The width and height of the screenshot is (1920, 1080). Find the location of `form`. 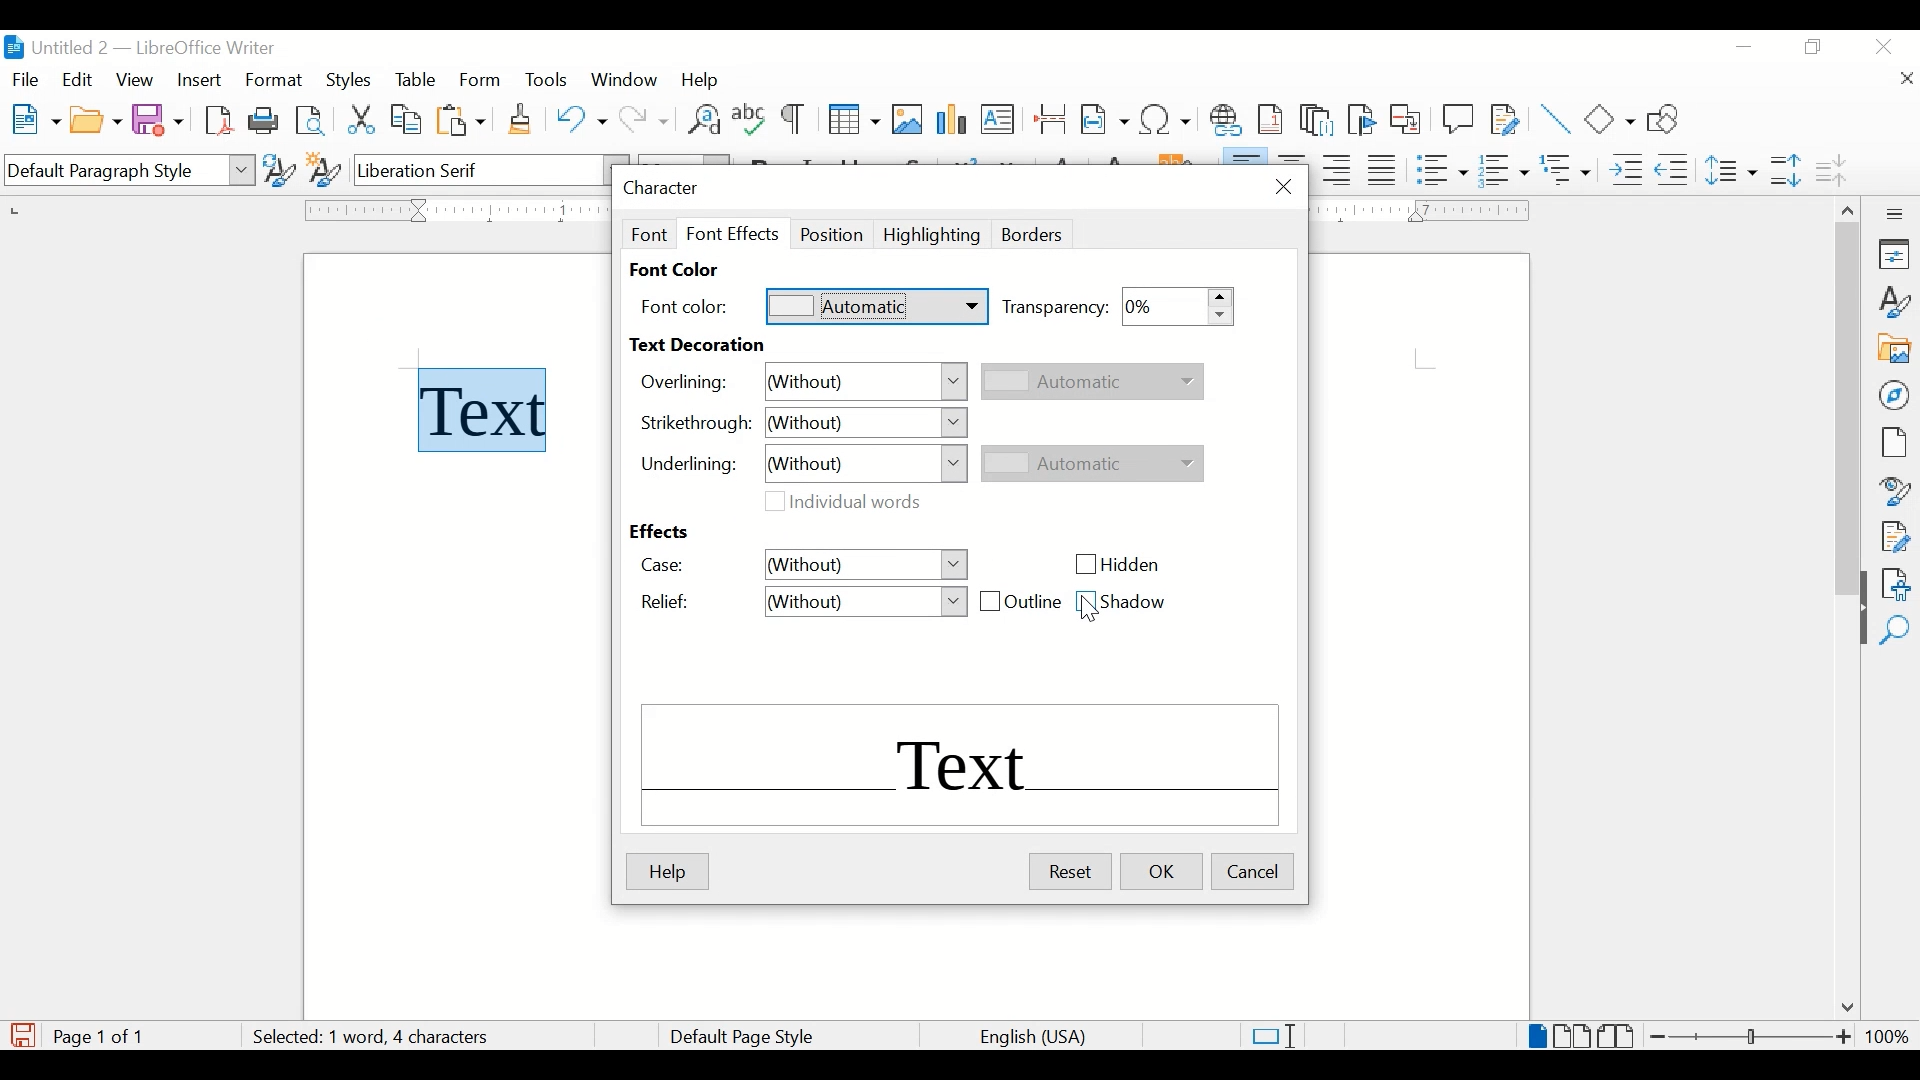

form is located at coordinates (482, 81).